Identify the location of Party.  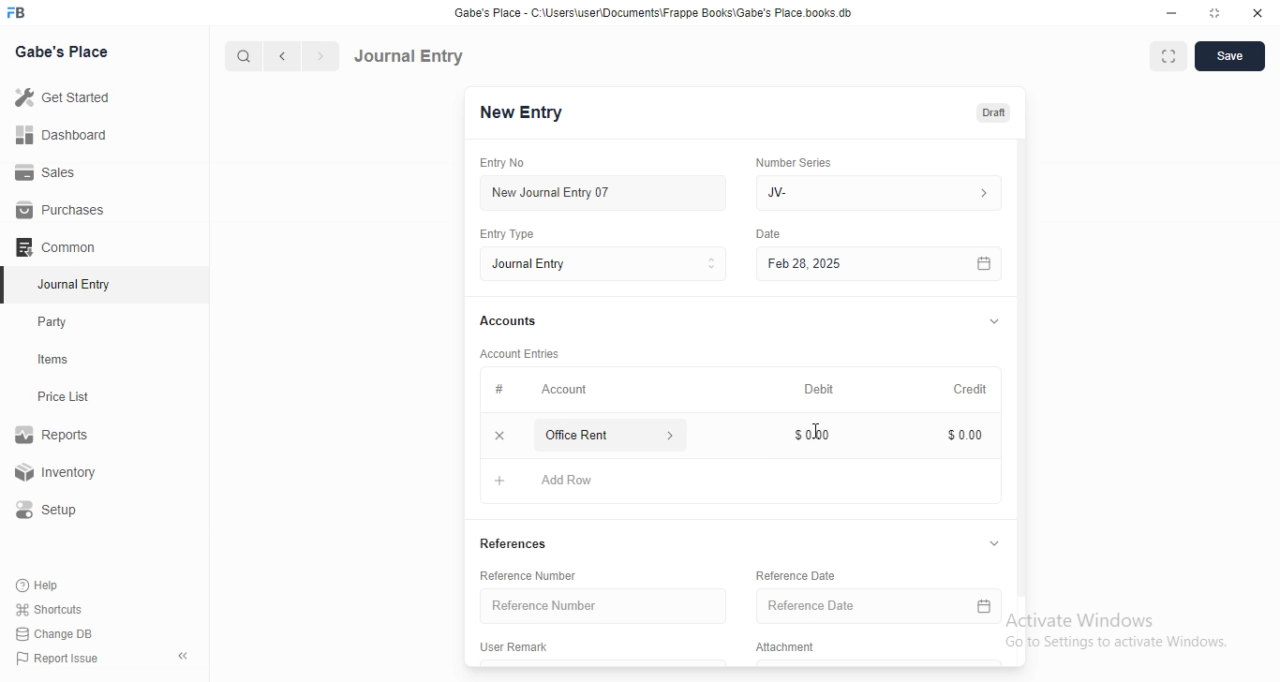
(57, 322).